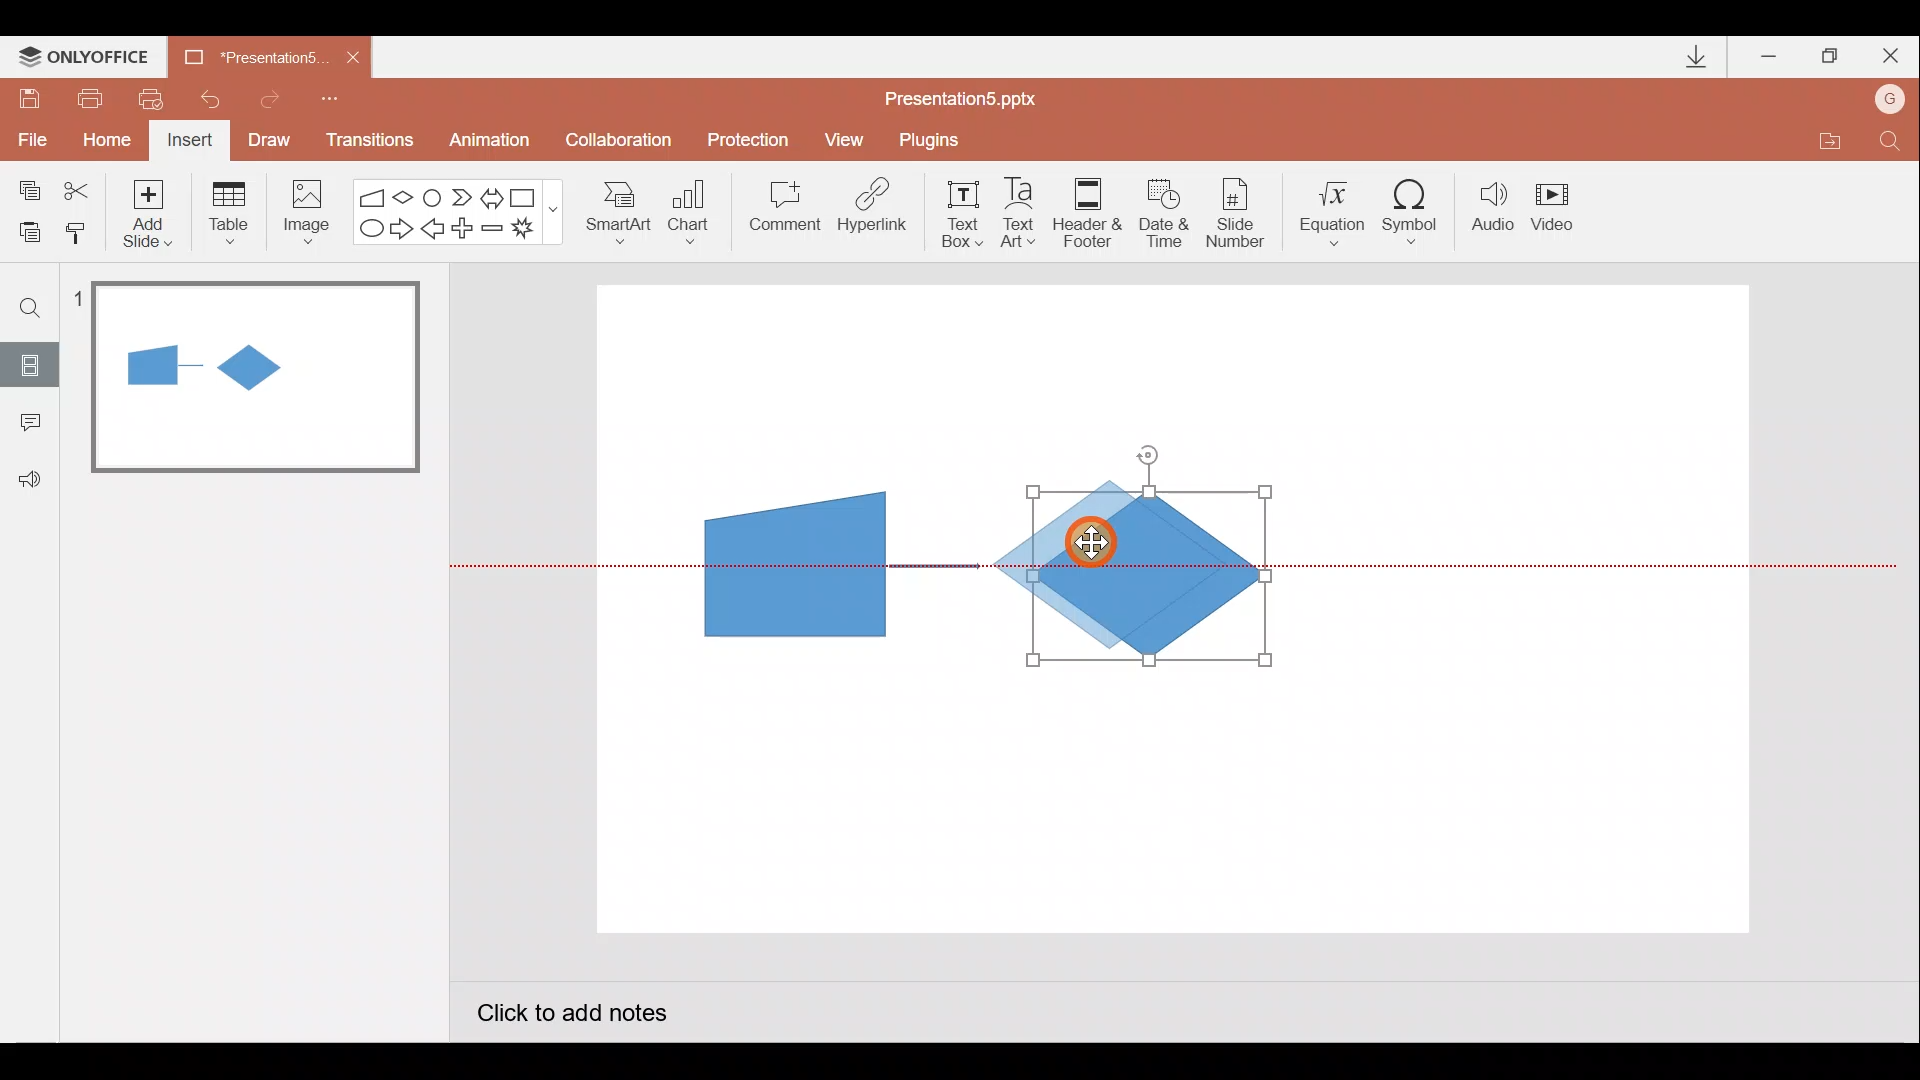 The height and width of the screenshot is (1080, 1920). Describe the element at coordinates (1162, 208) in the screenshot. I see `Date & time` at that location.